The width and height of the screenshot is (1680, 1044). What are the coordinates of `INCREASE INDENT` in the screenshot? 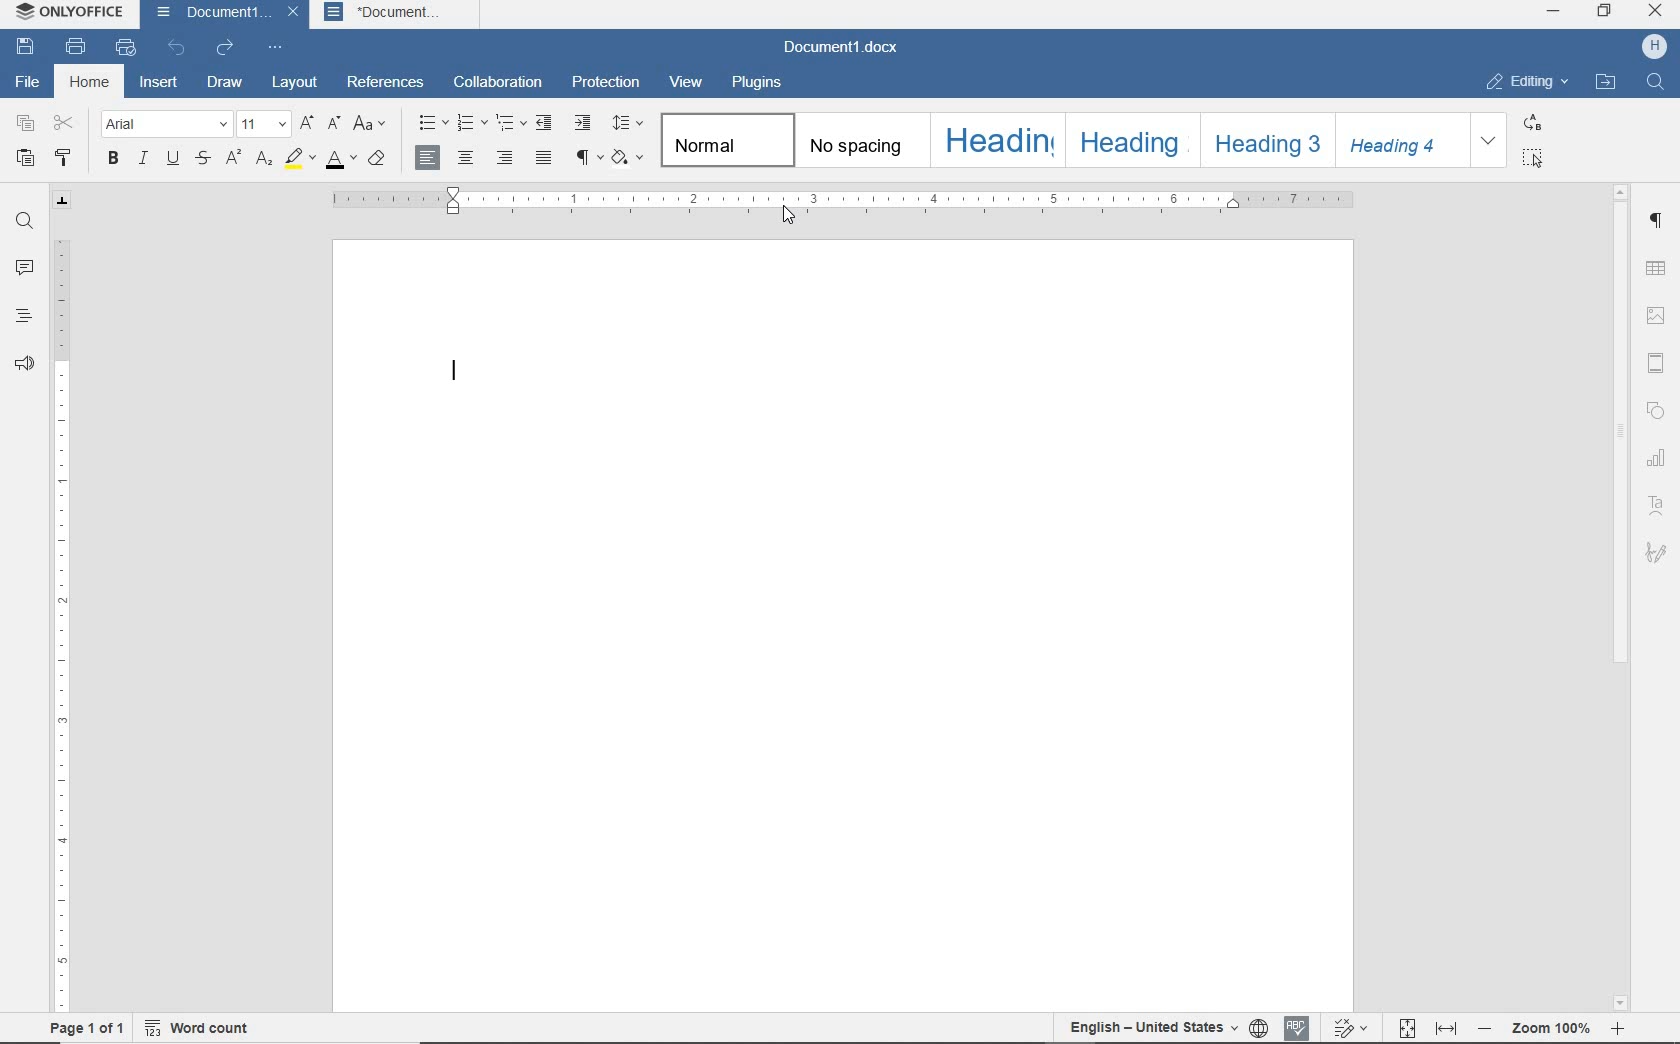 It's located at (583, 124).